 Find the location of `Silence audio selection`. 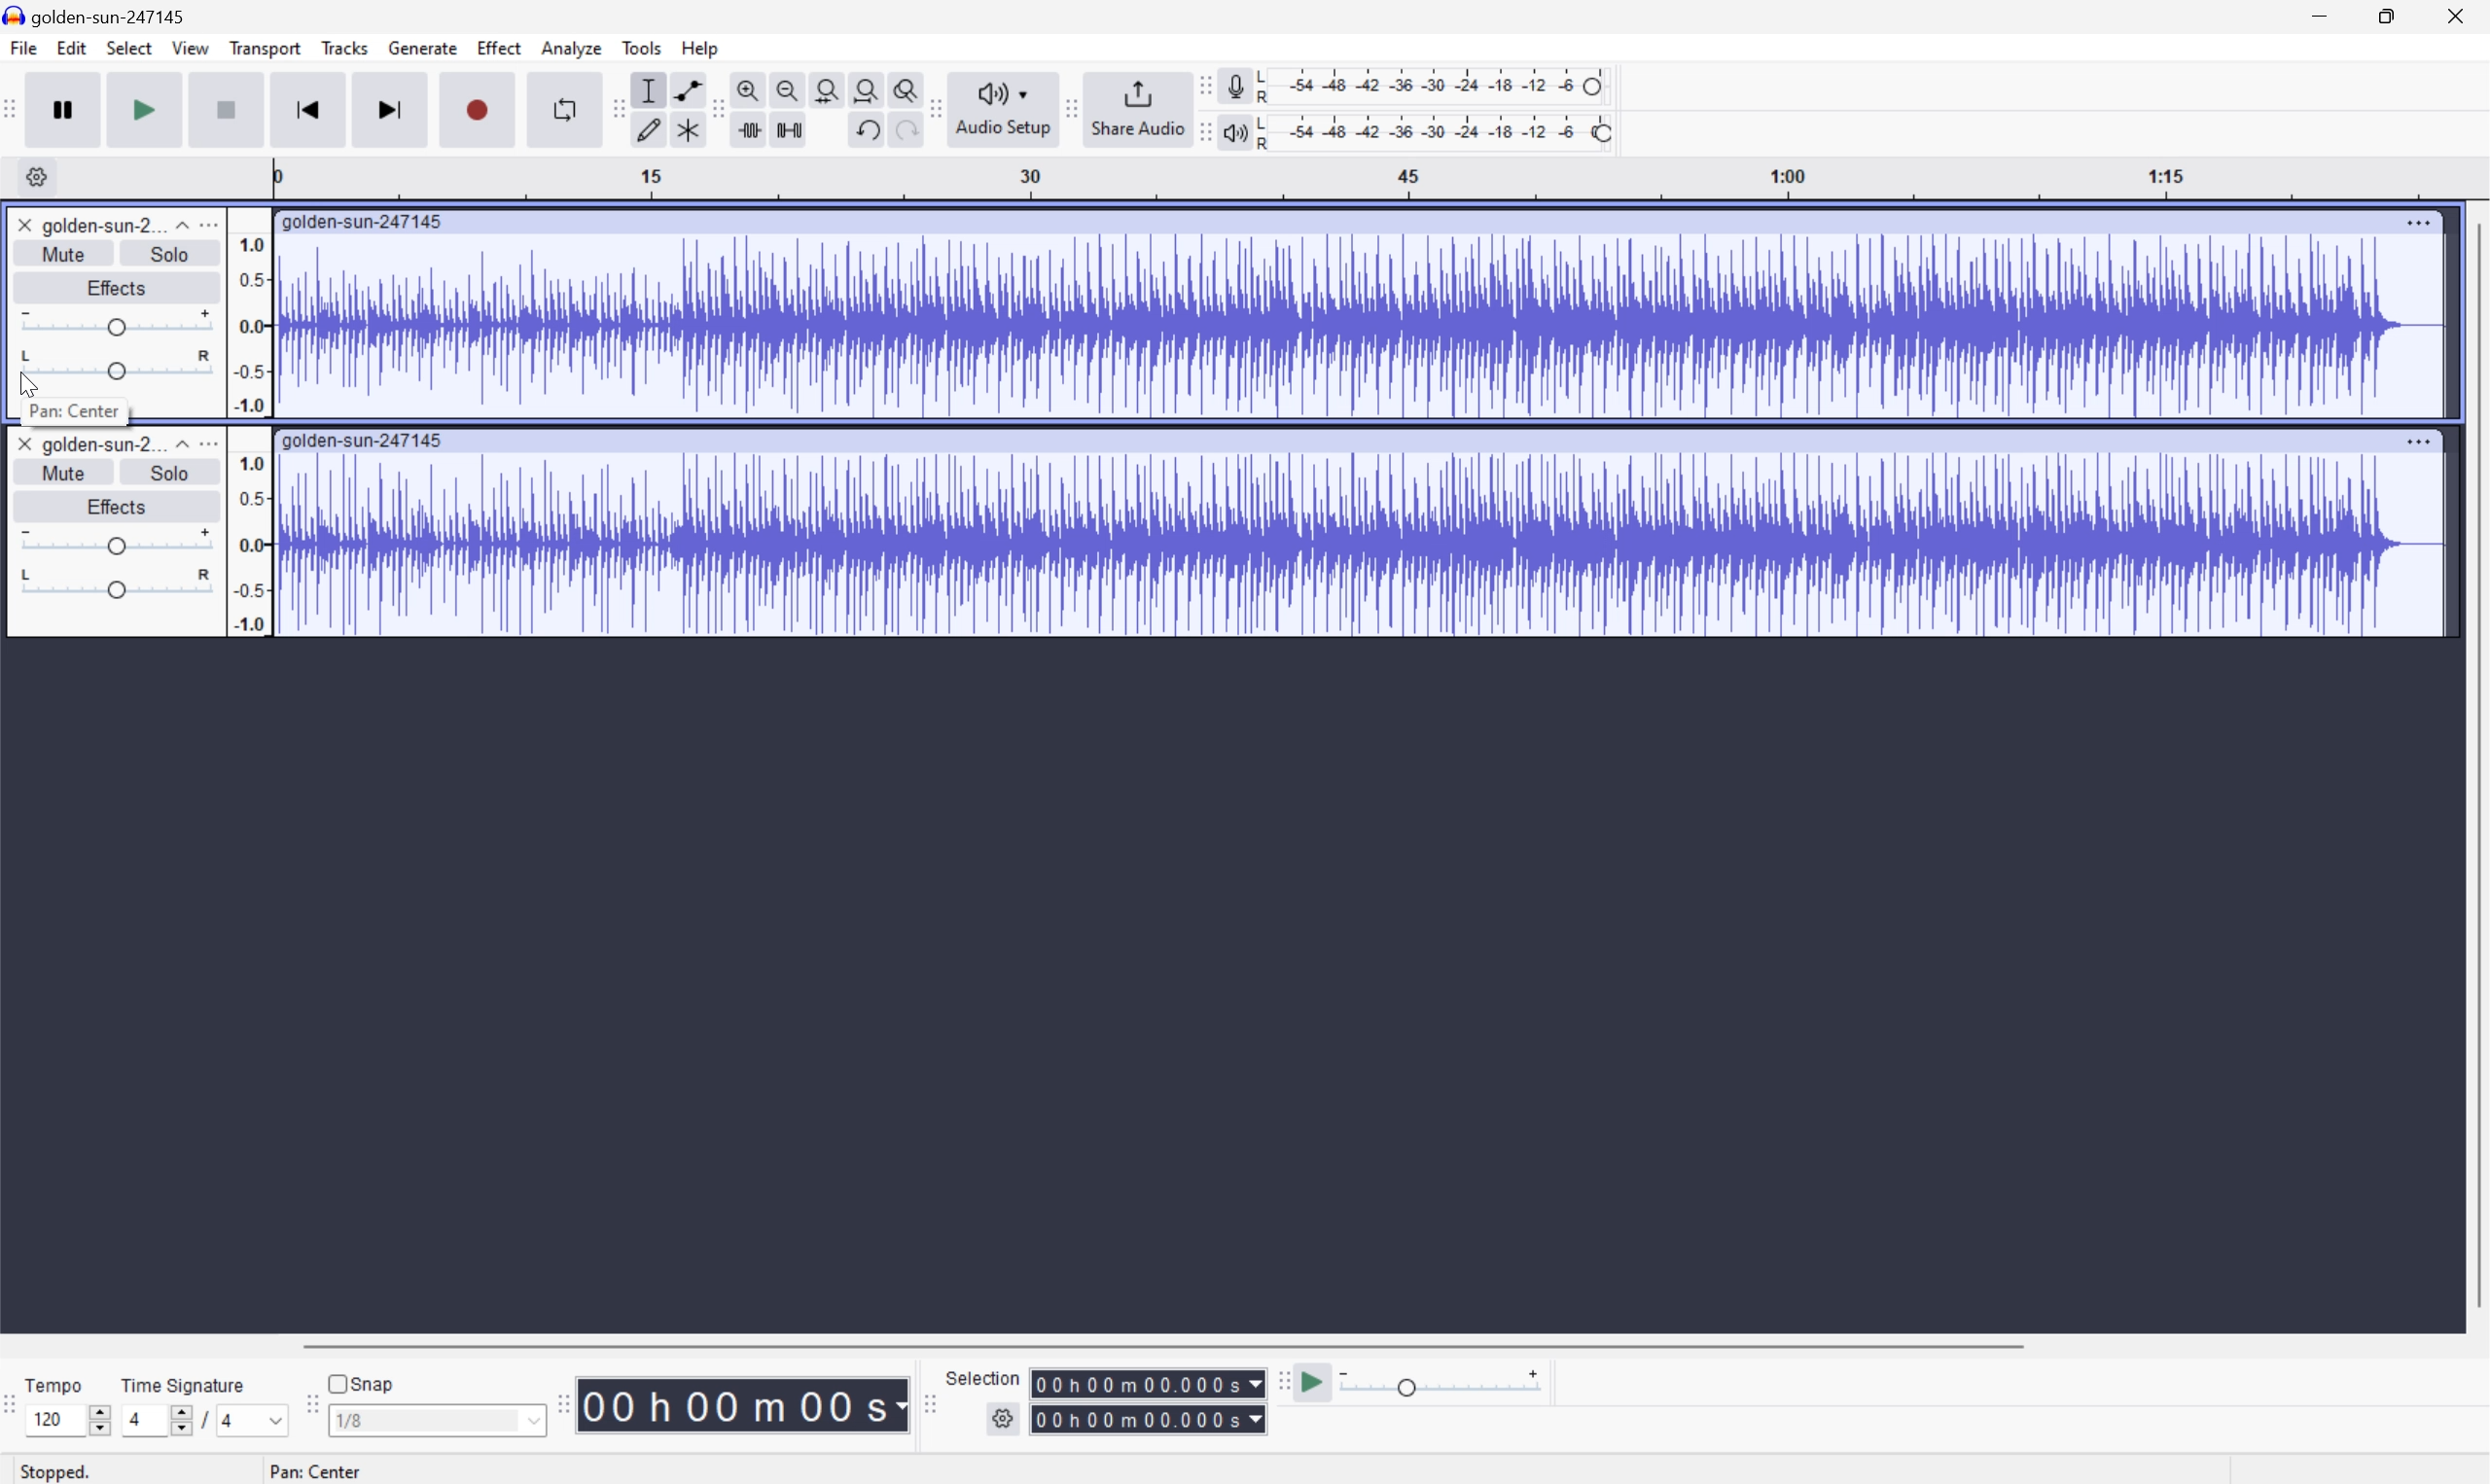

Silence audio selection is located at coordinates (792, 129).